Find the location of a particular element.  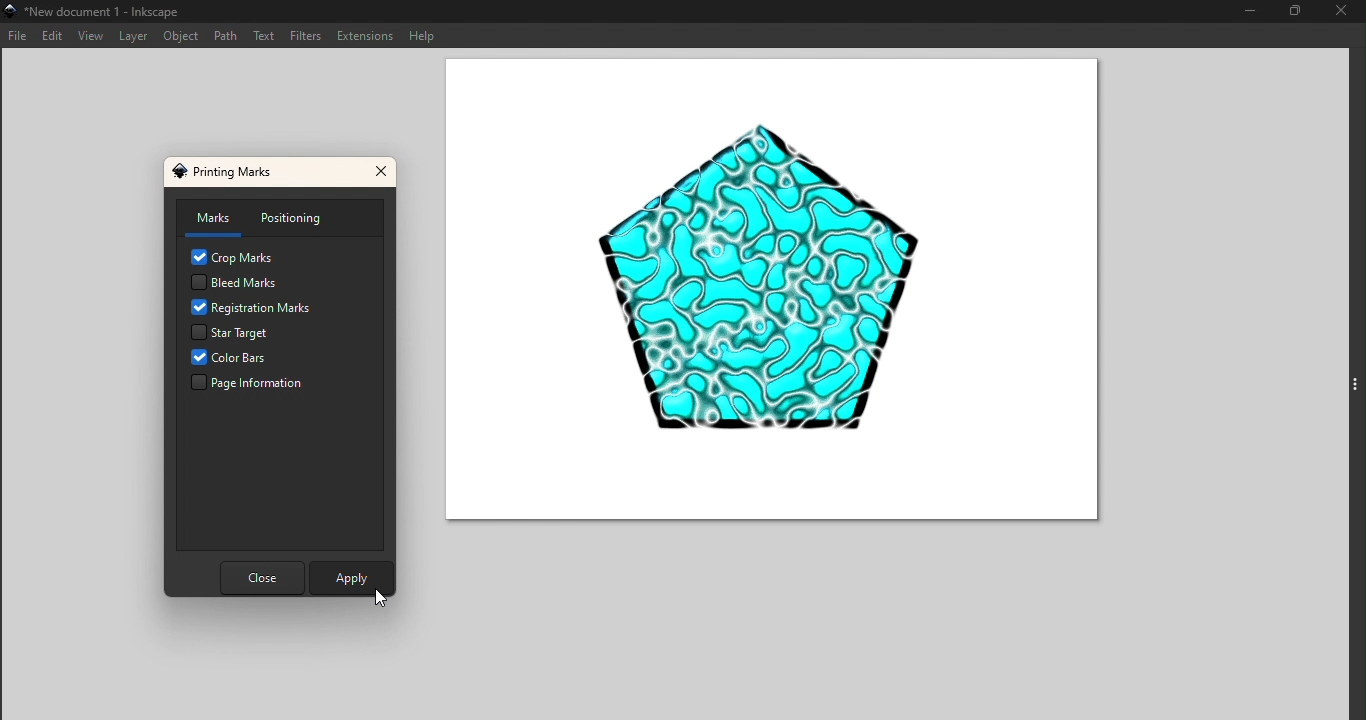

Canvas is located at coordinates (766, 294).